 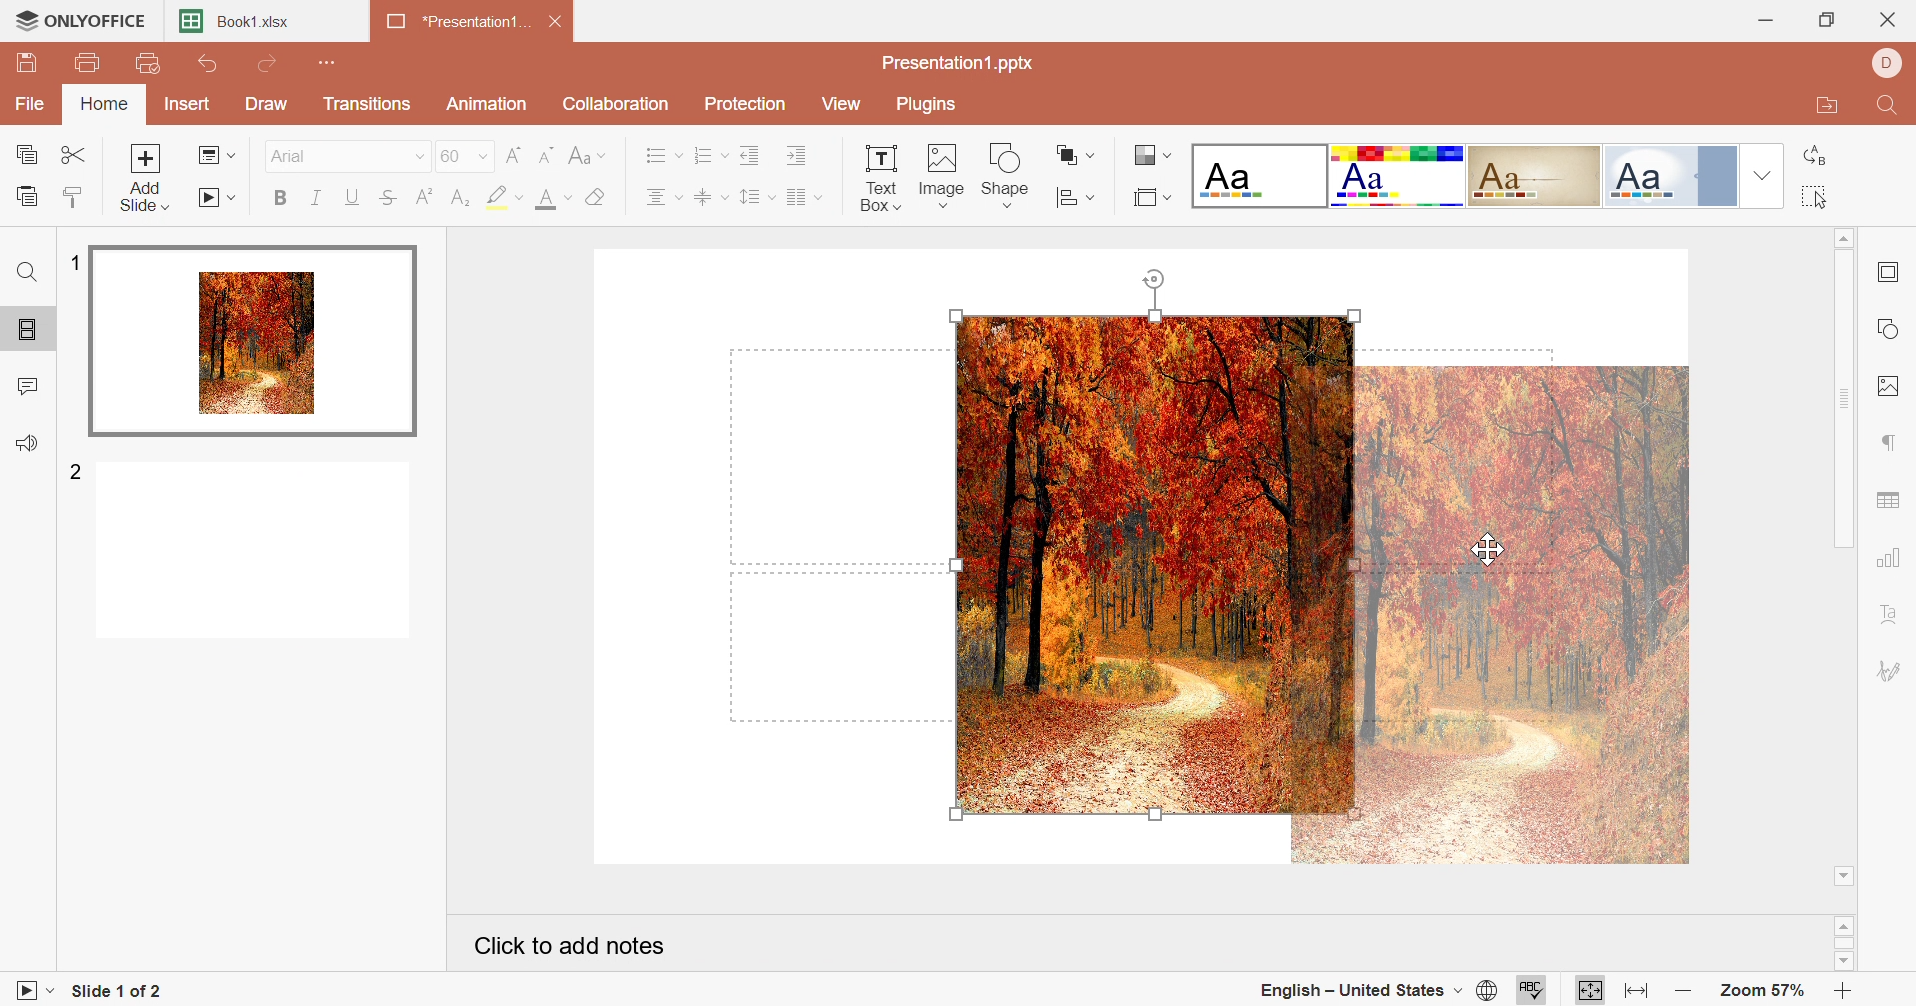 What do you see at coordinates (317, 198) in the screenshot?
I see `Italic` at bounding box center [317, 198].